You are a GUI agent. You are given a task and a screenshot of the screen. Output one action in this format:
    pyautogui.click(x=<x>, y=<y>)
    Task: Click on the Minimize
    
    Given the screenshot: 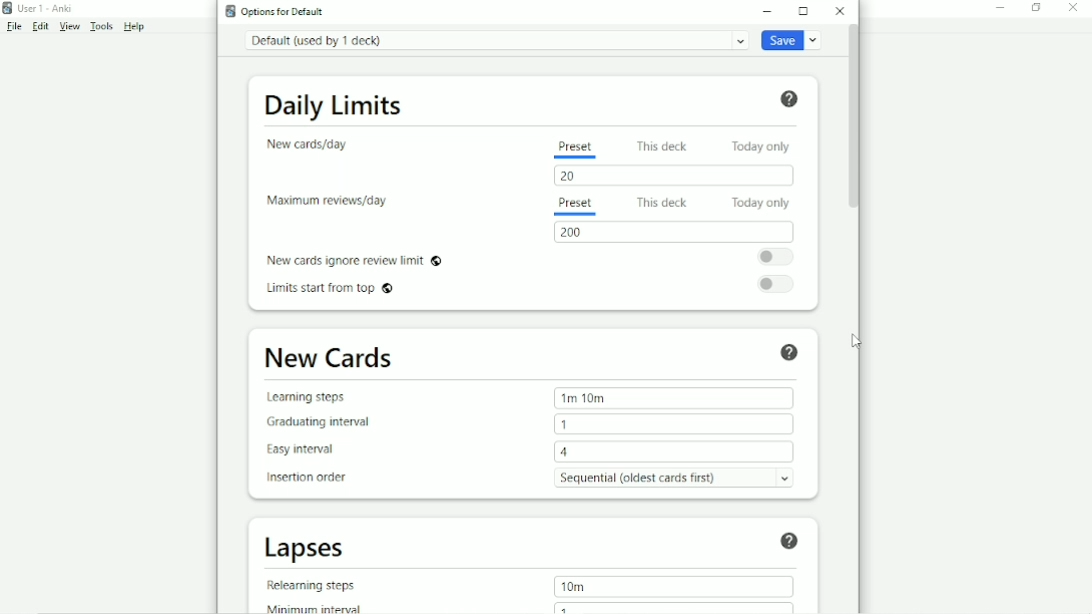 What is the action you would take?
    pyautogui.click(x=768, y=11)
    